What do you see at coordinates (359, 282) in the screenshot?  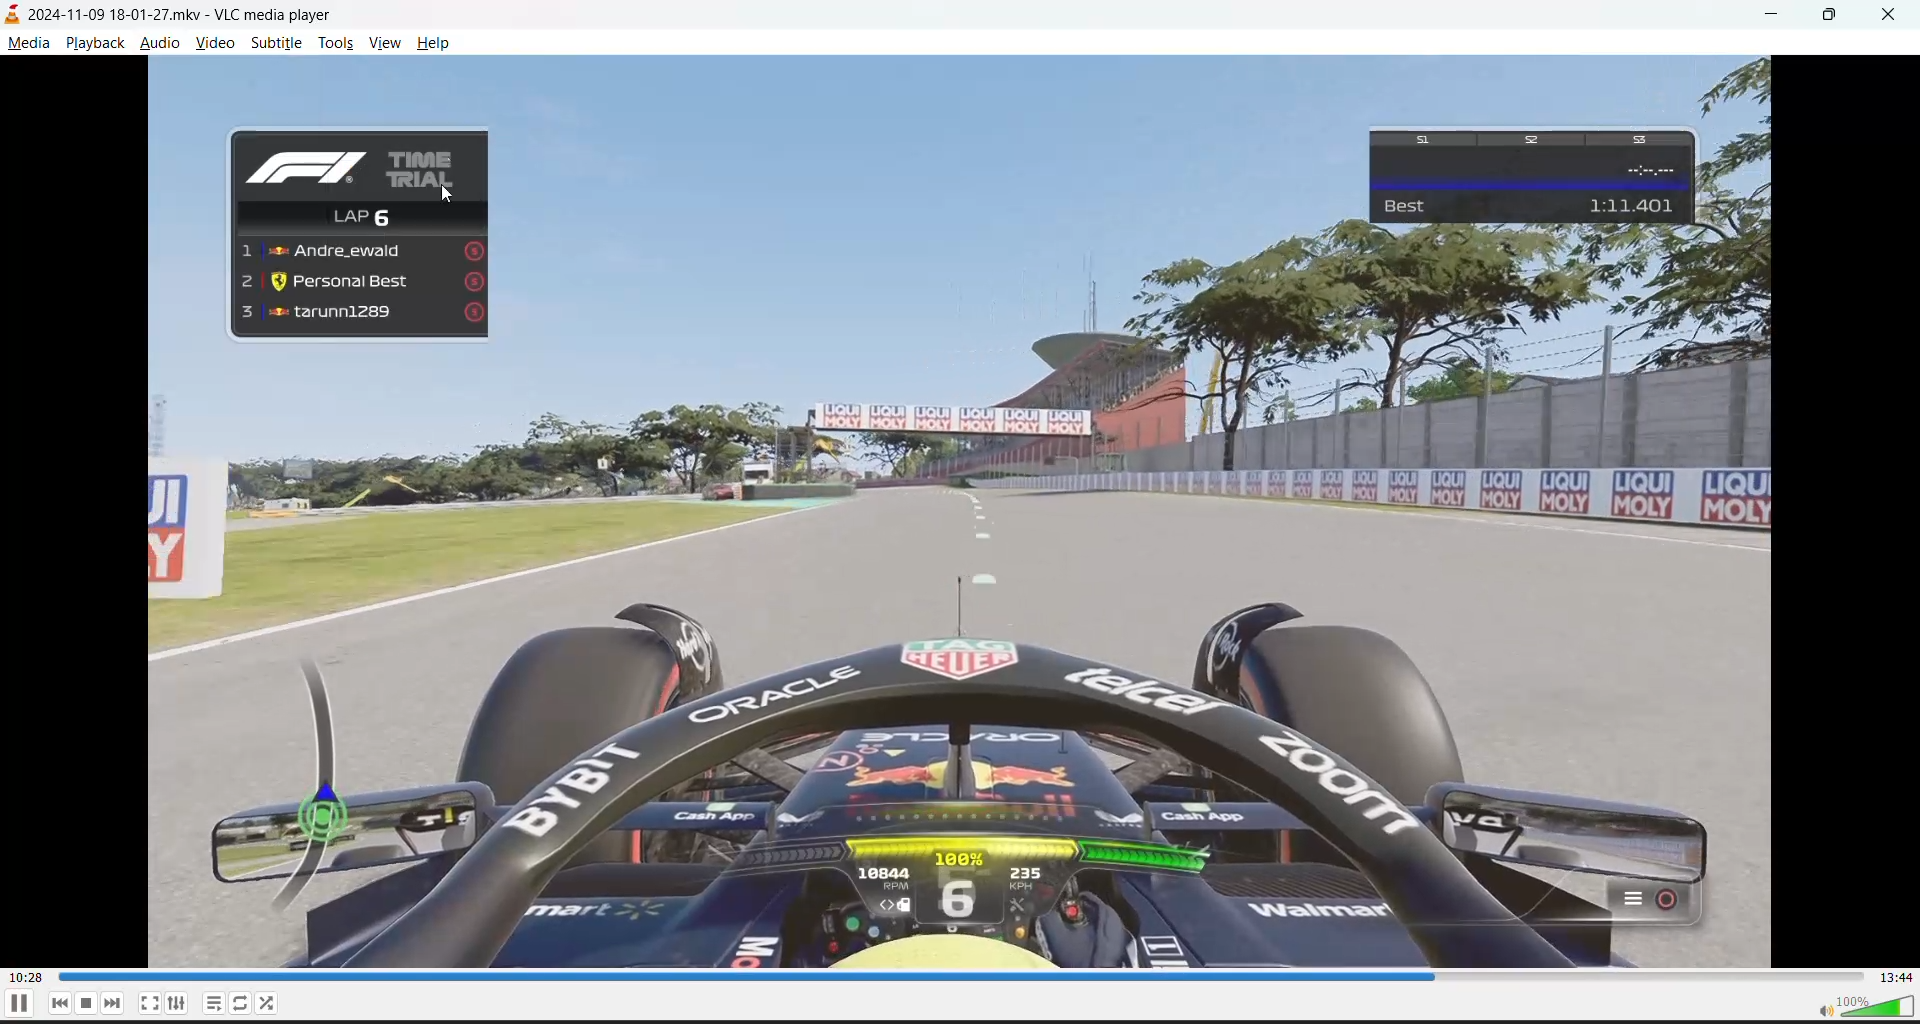 I see `Personal Best` at bounding box center [359, 282].